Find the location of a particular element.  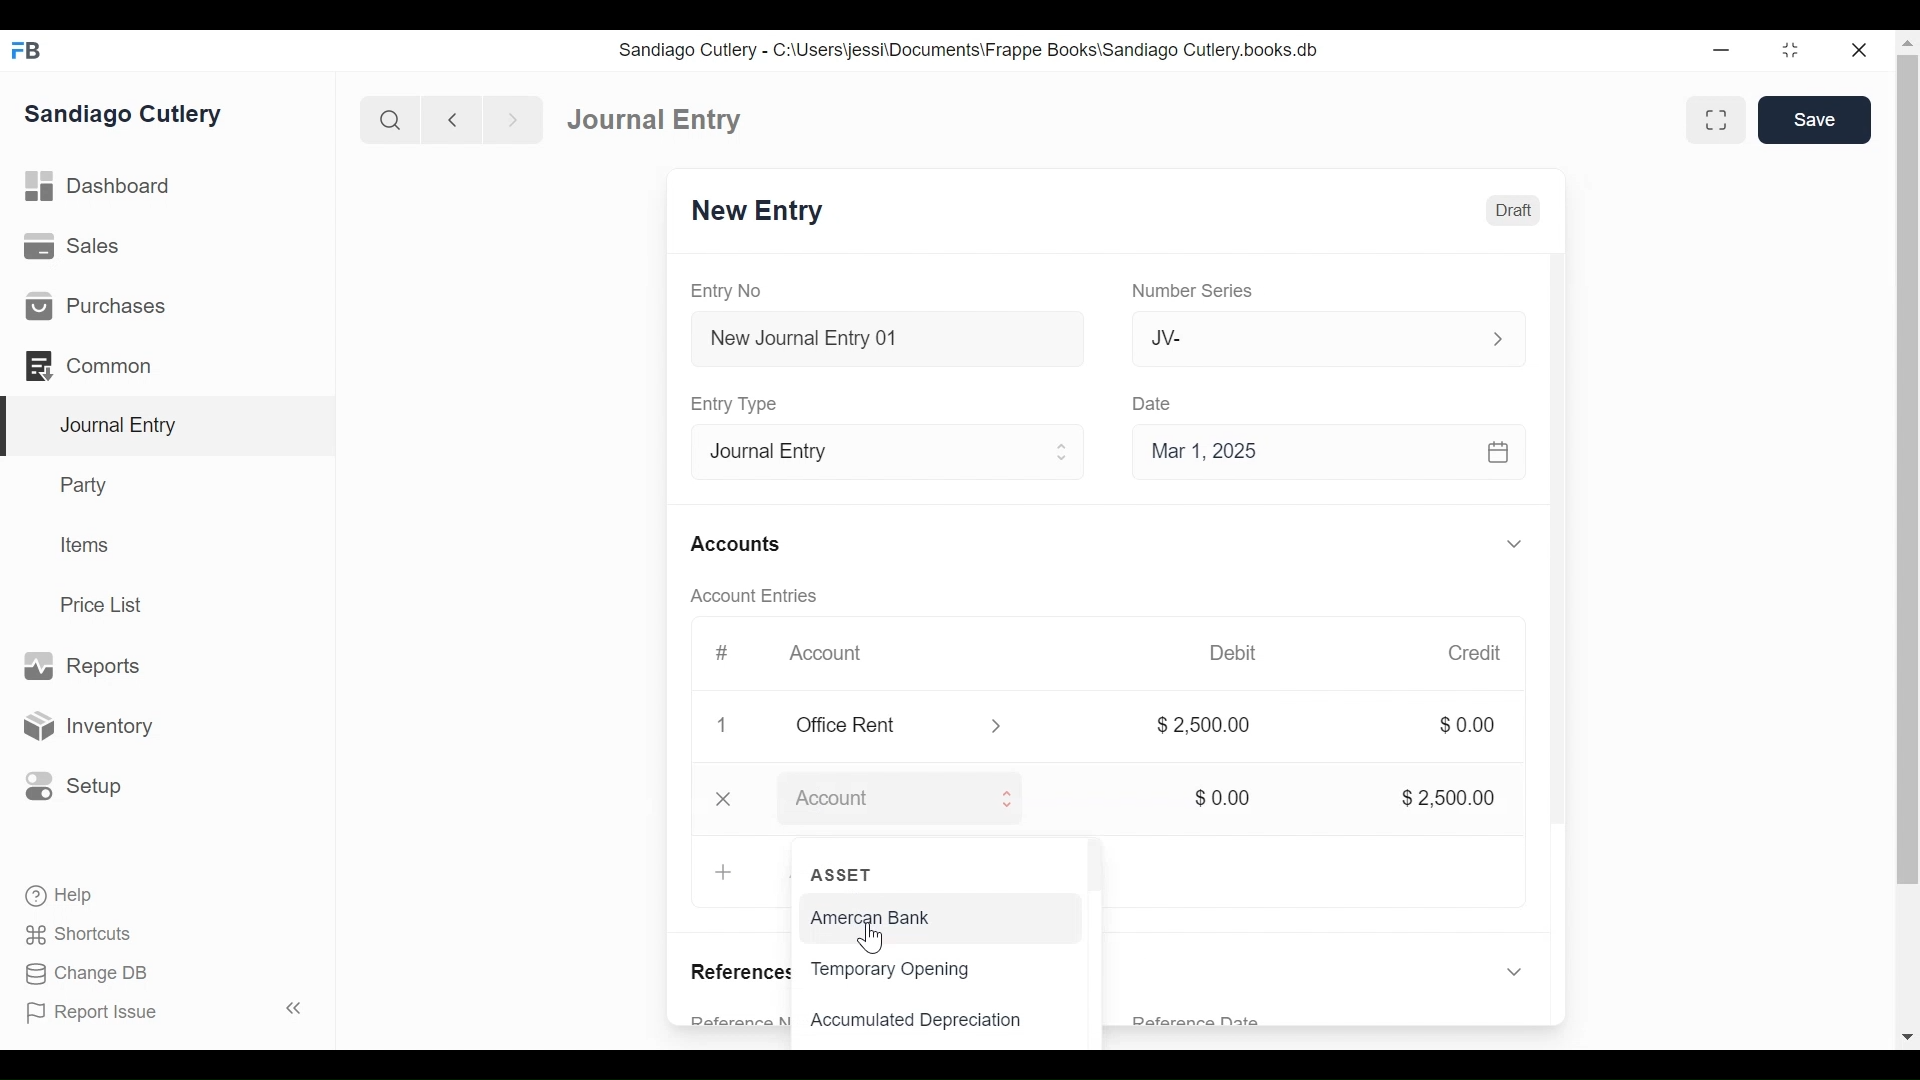

References is located at coordinates (741, 967).